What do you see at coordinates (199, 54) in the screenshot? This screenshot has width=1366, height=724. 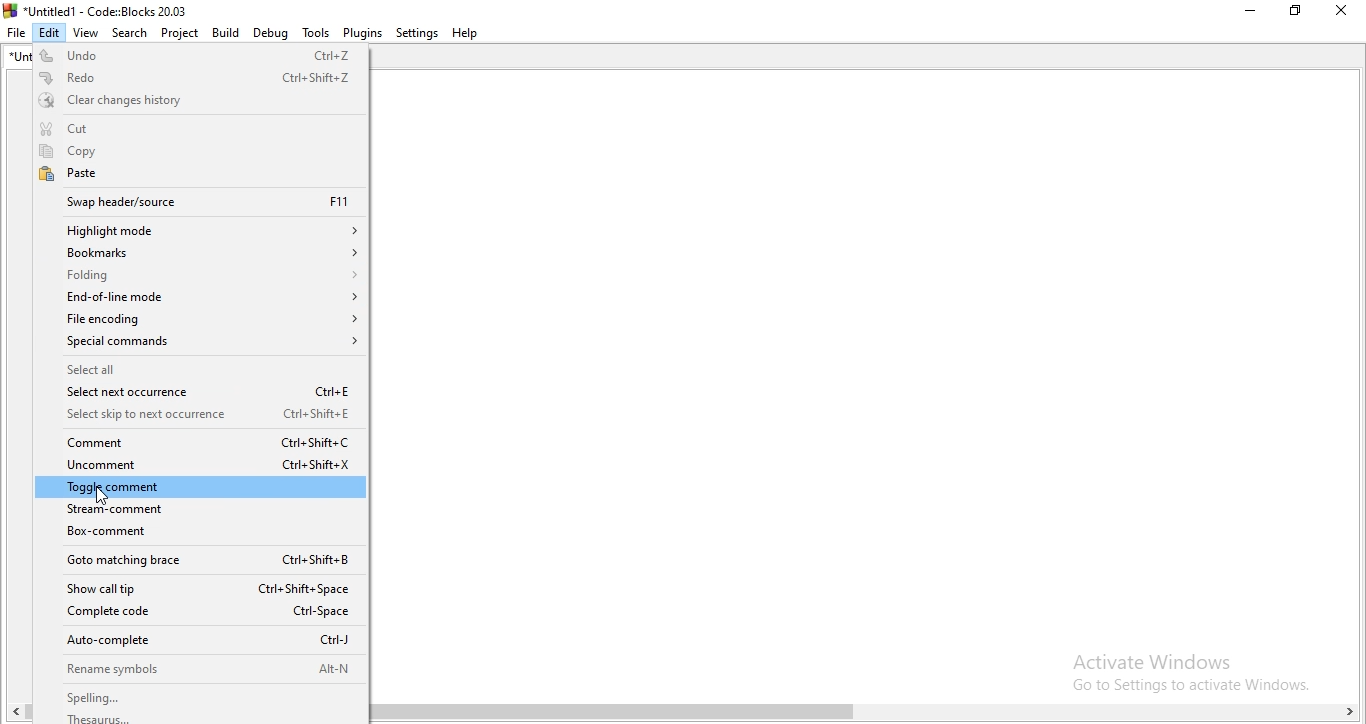 I see `Undo` at bounding box center [199, 54].